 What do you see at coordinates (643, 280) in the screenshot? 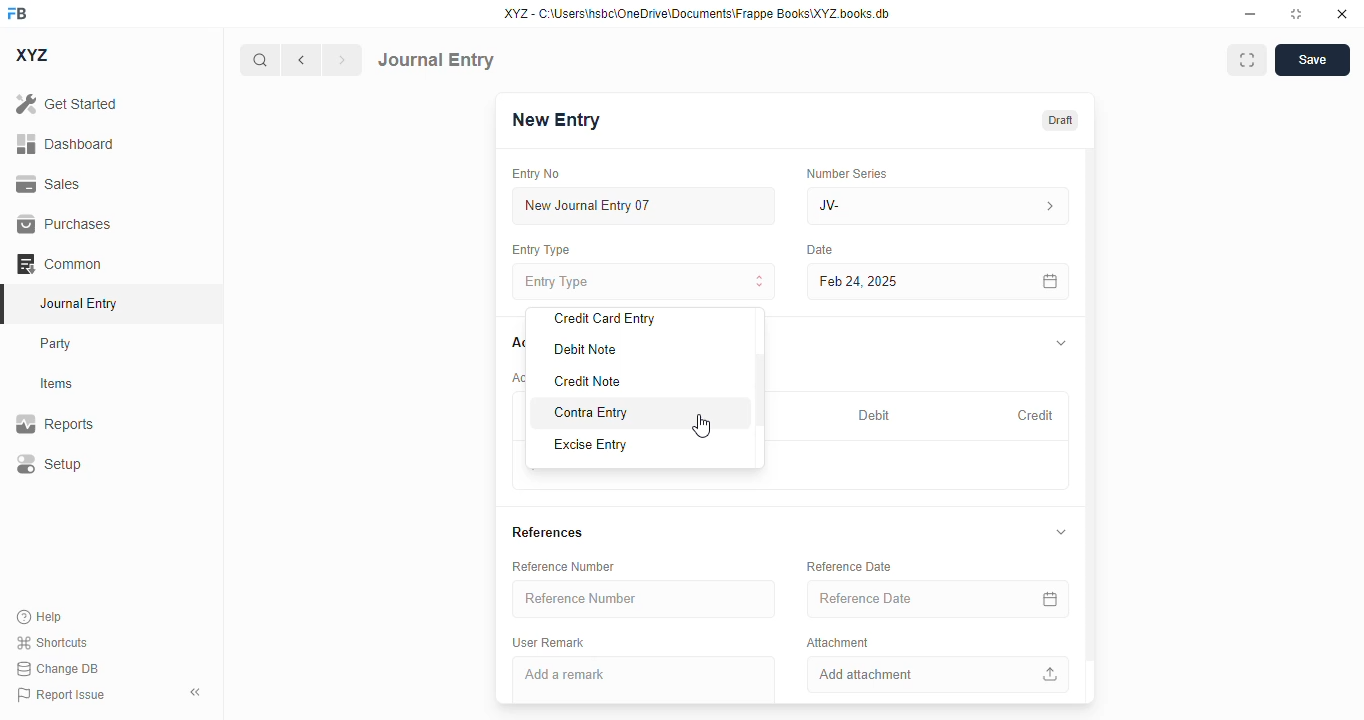
I see `entry type` at bounding box center [643, 280].